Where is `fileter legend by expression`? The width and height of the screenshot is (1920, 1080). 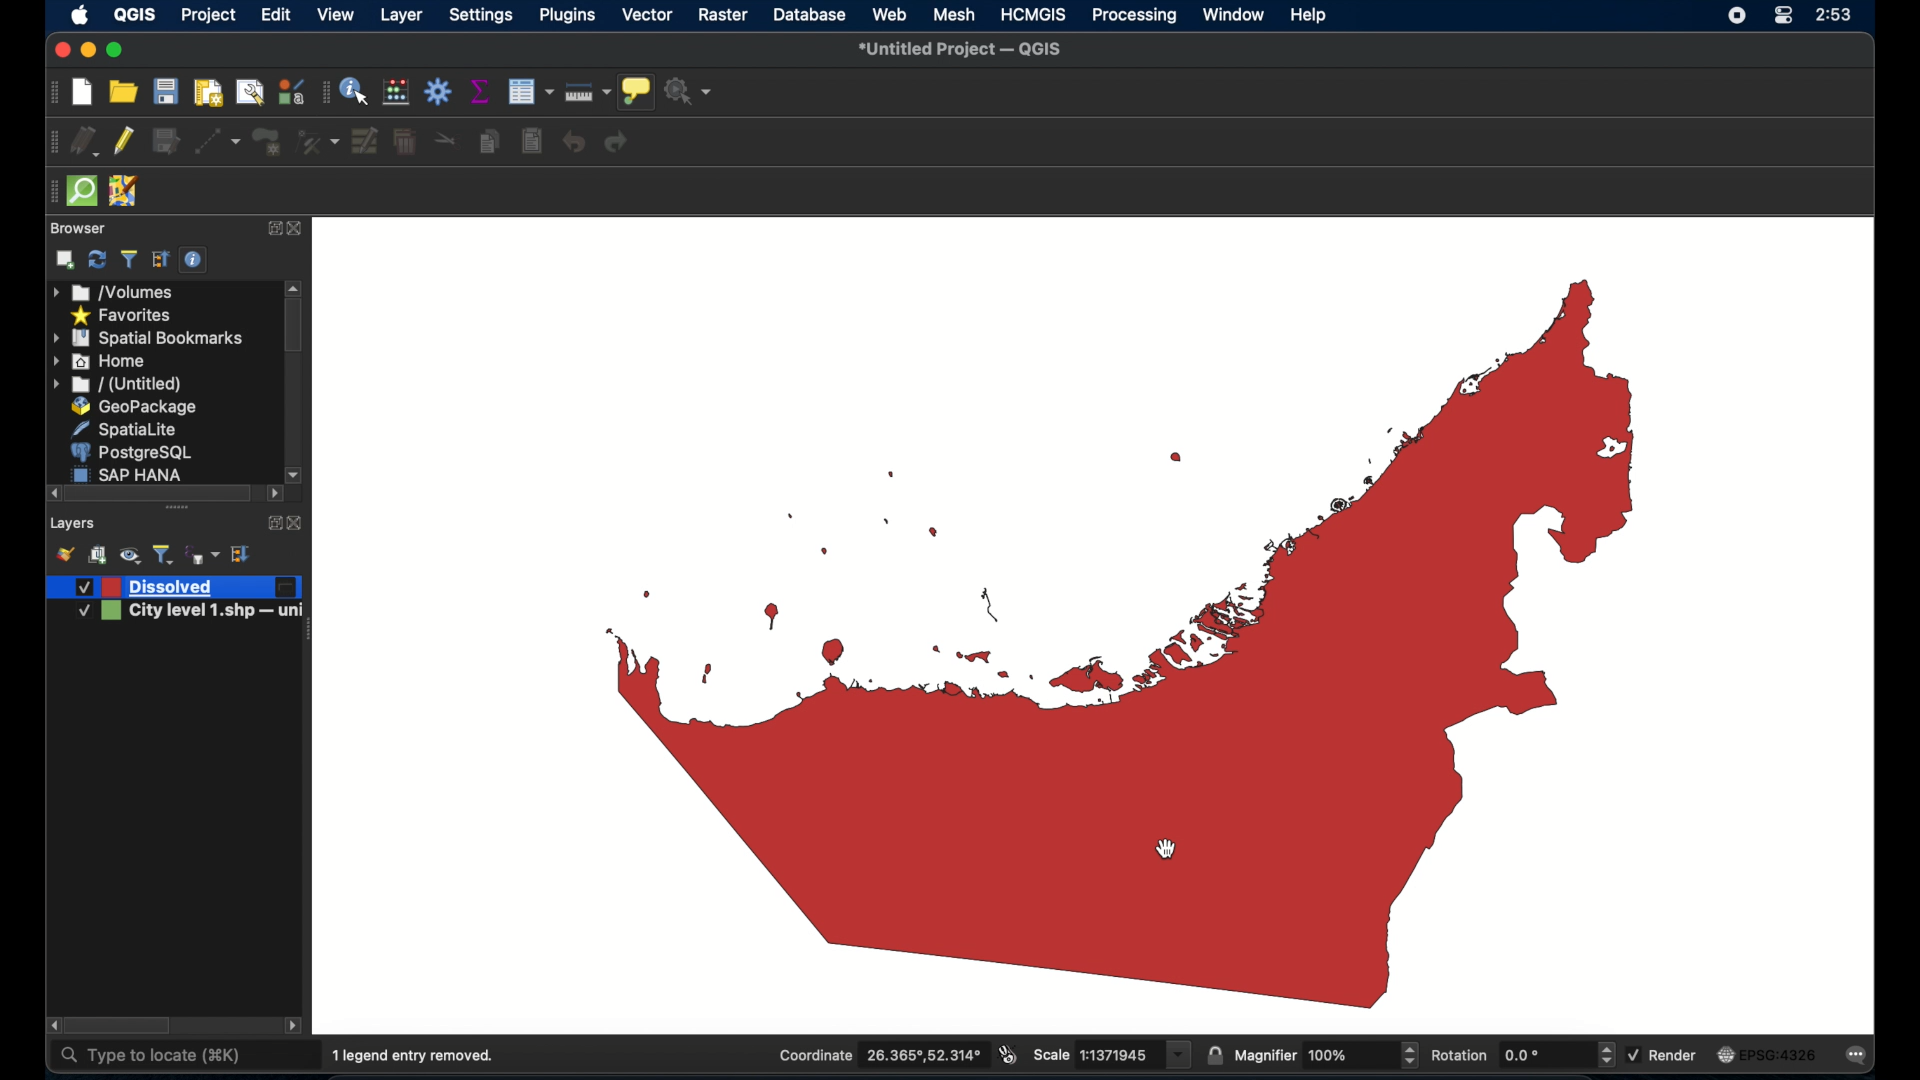
fileter legend by expression is located at coordinates (204, 556).